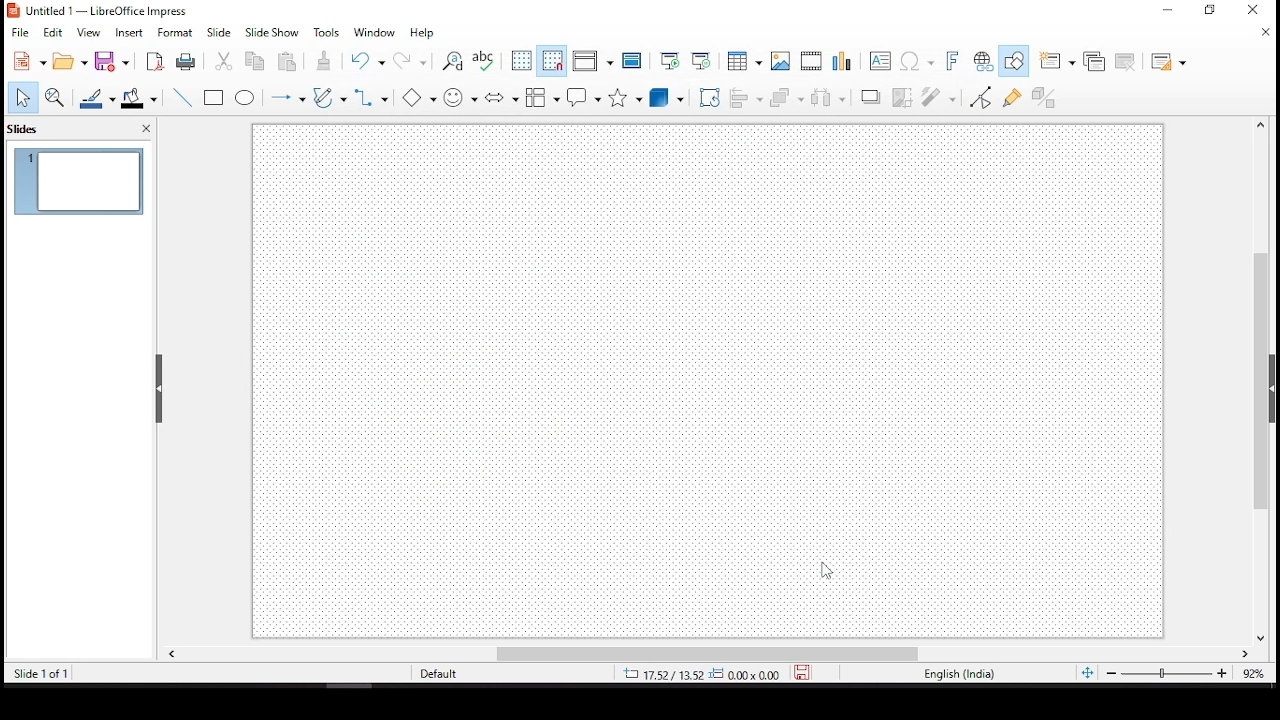 This screenshot has width=1280, height=720. Describe the element at coordinates (785, 99) in the screenshot. I see `arrange` at that location.